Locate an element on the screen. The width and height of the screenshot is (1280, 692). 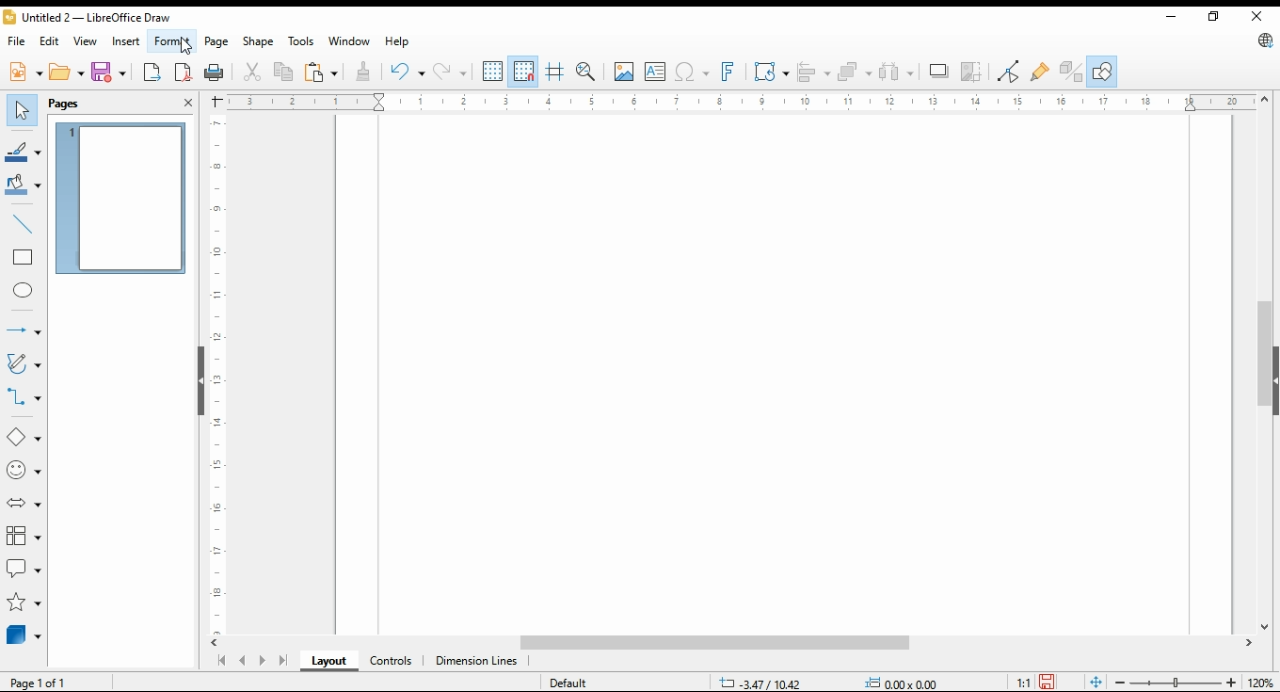
copy is located at coordinates (285, 71).